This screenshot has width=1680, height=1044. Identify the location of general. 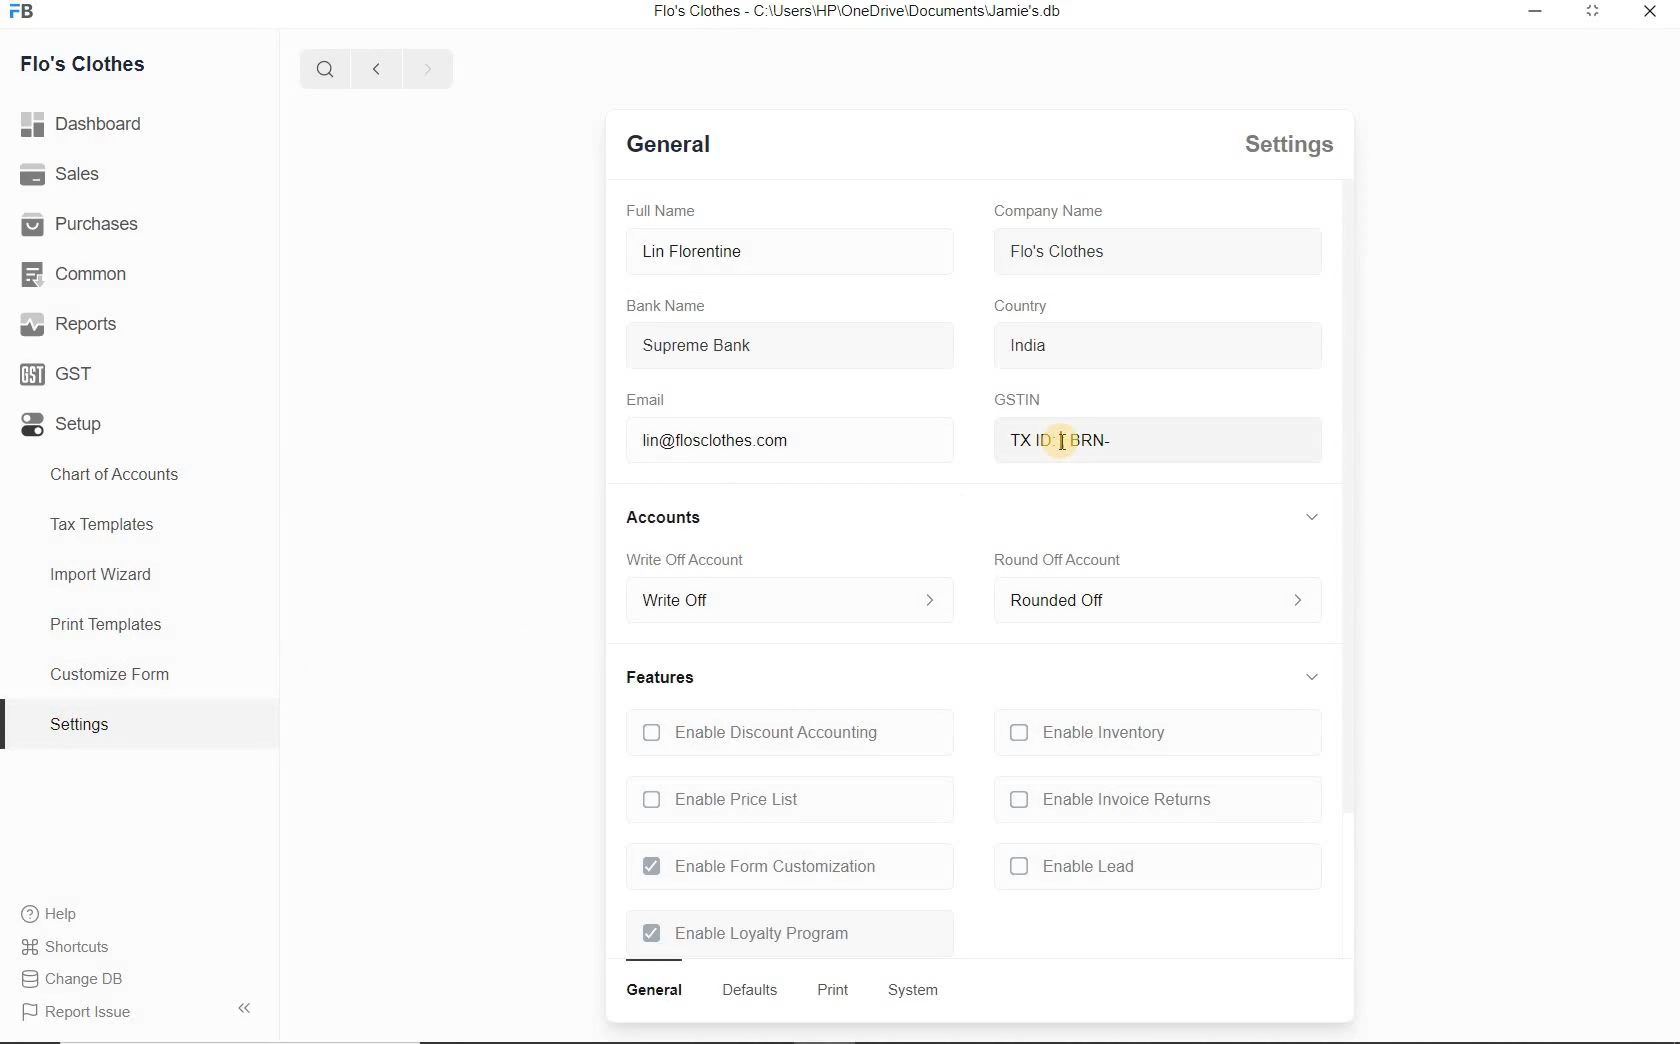
(671, 148).